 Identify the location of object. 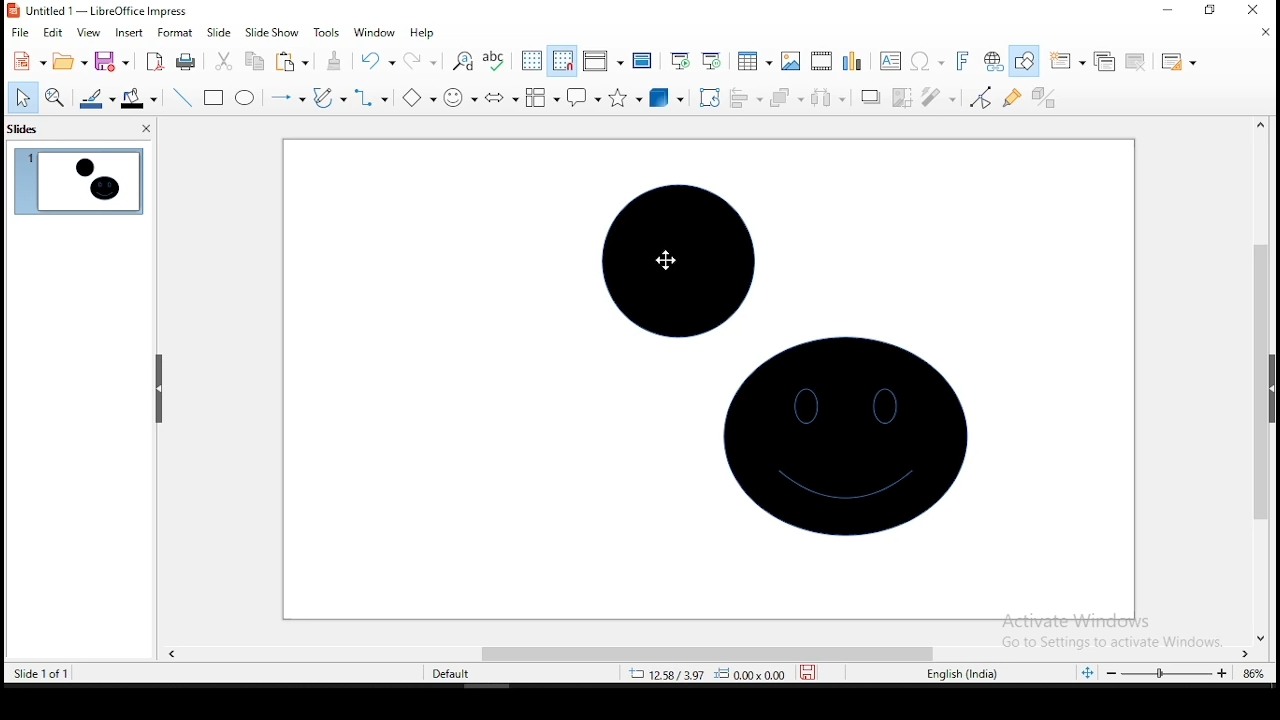
(679, 259).